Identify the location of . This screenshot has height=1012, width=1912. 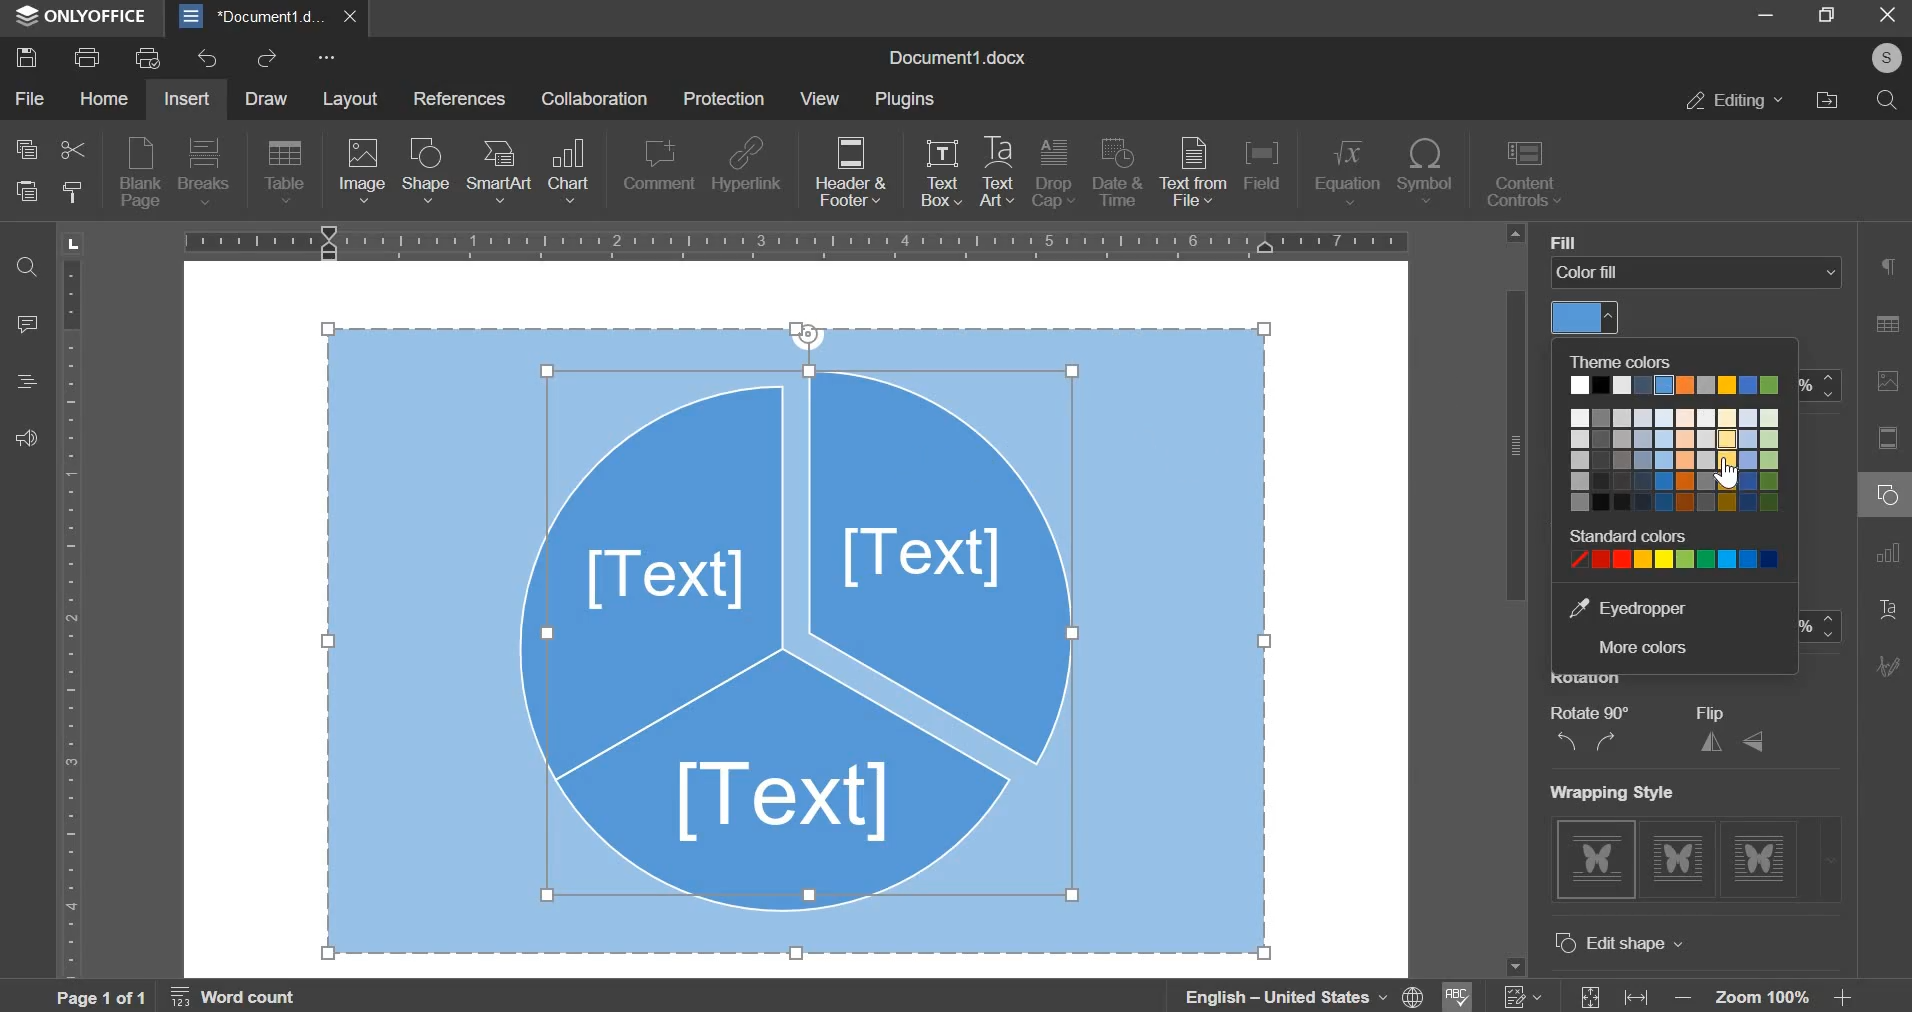
(1602, 712).